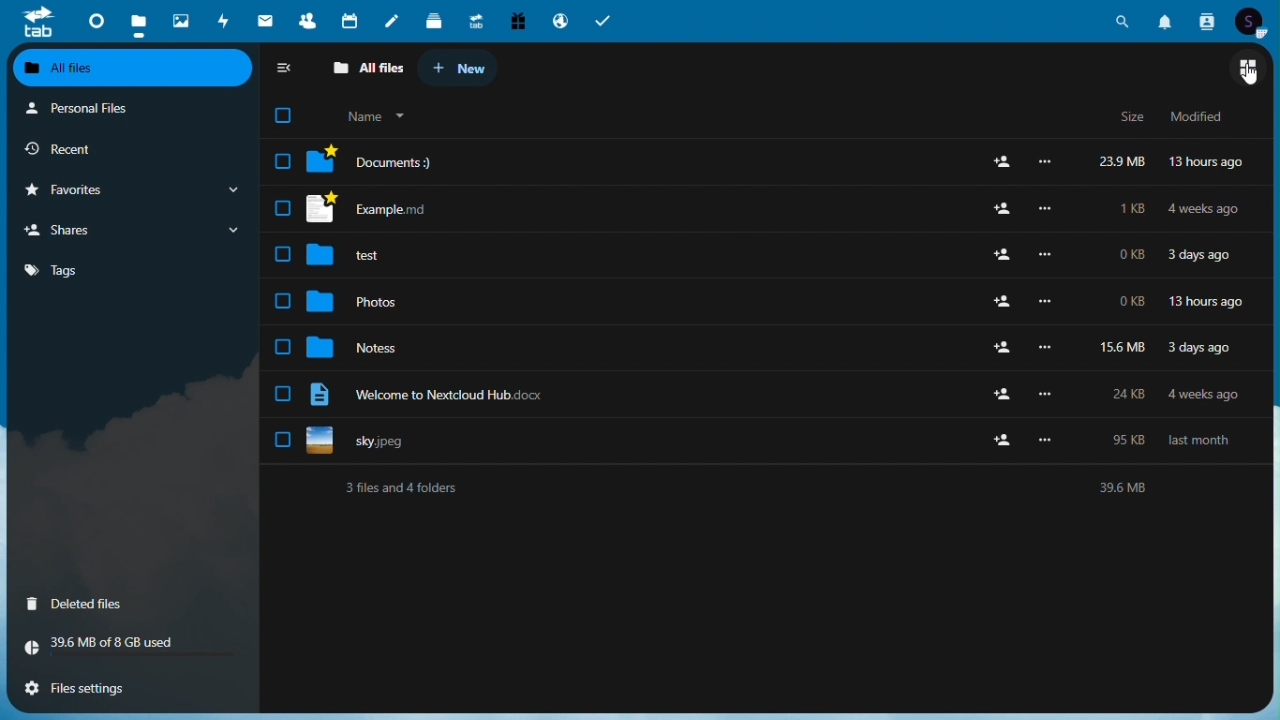 The width and height of the screenshot is (1280, 720). What do you see at coordinates (1049, 347) in the screenshot?
I see `more options` at bounding box center [1049, 347].